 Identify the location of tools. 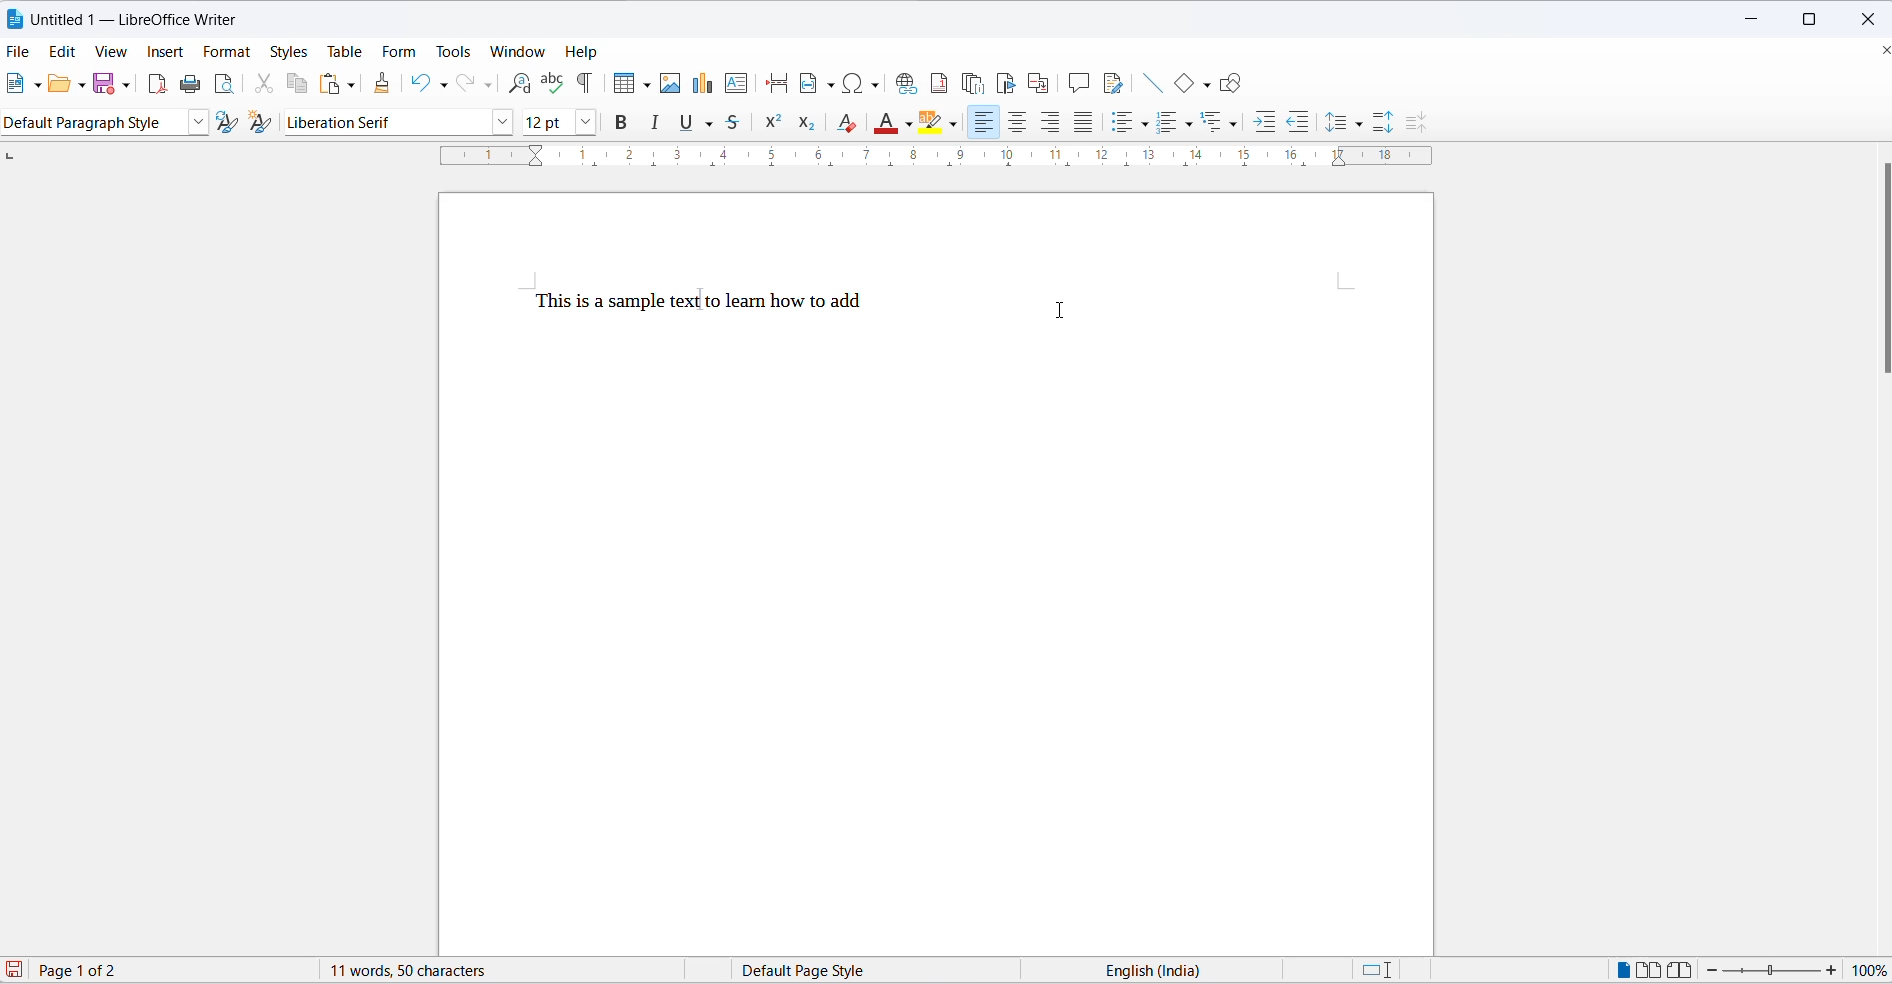
(455, 50).